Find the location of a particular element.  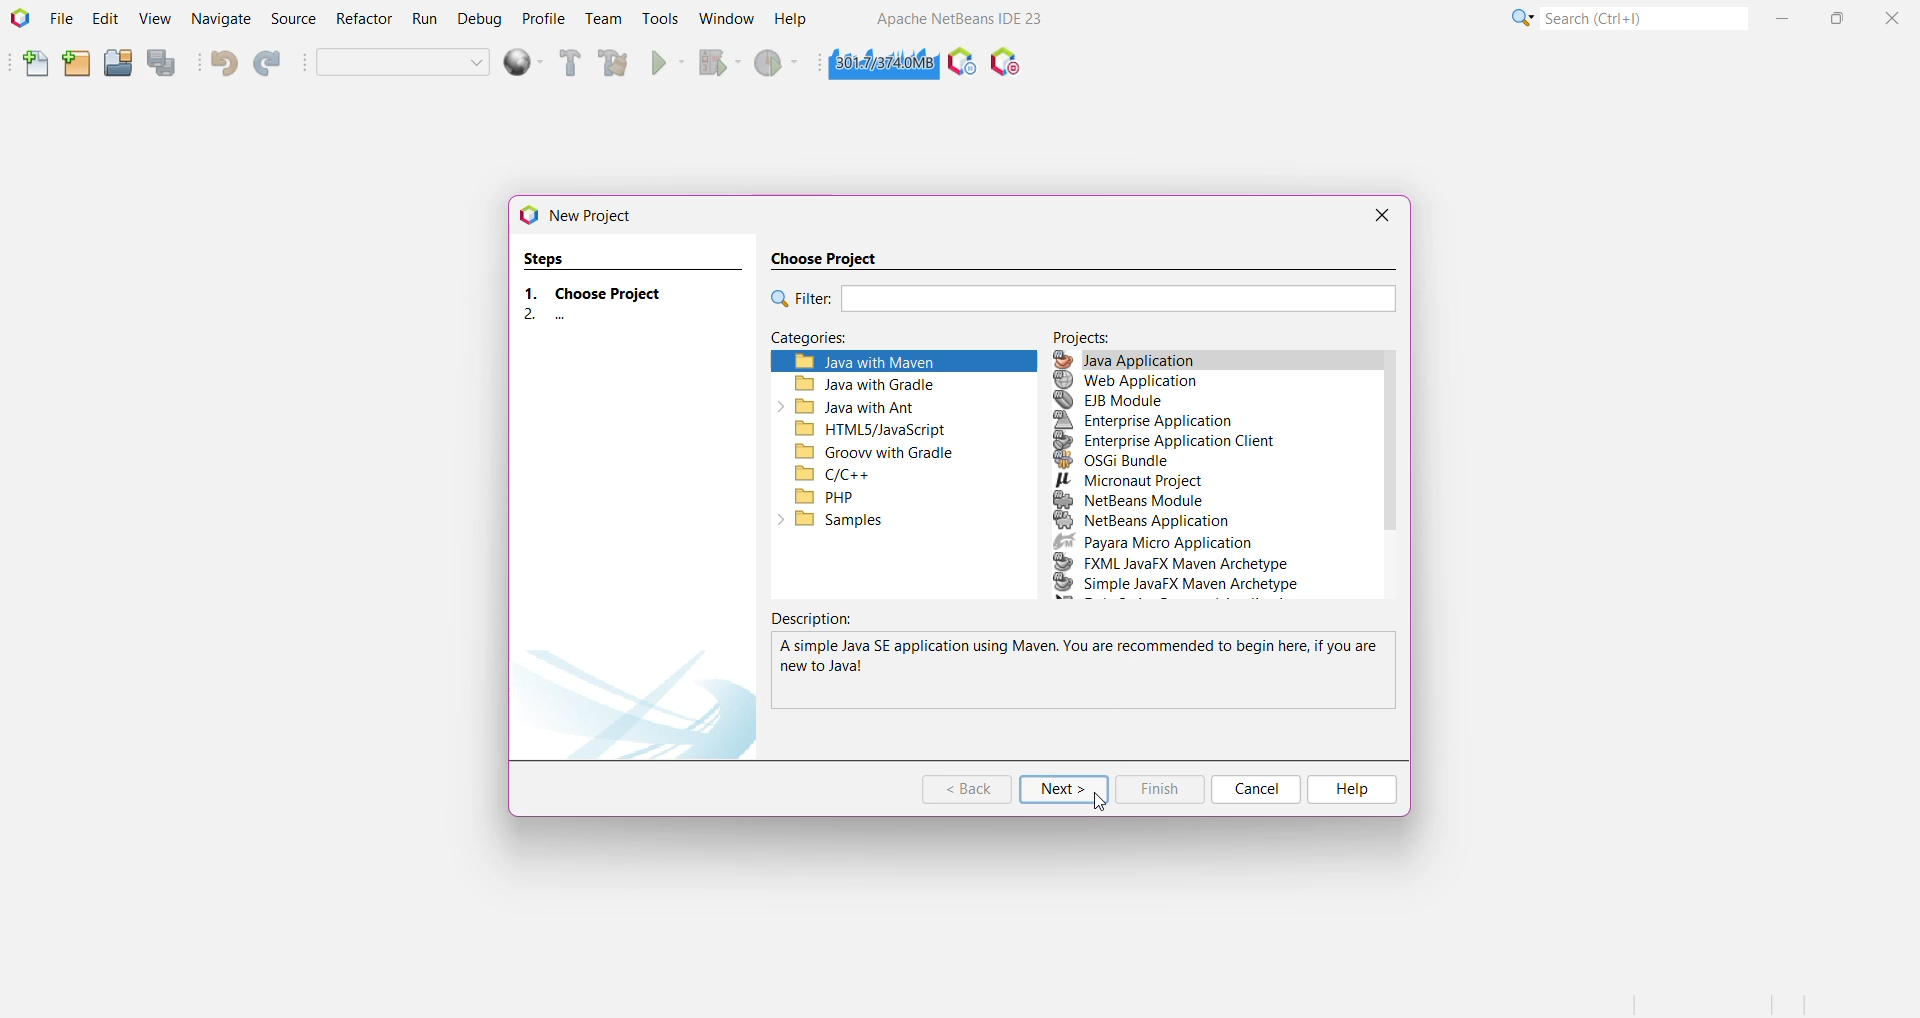

Profile Project is located at coordinates (779, 63).